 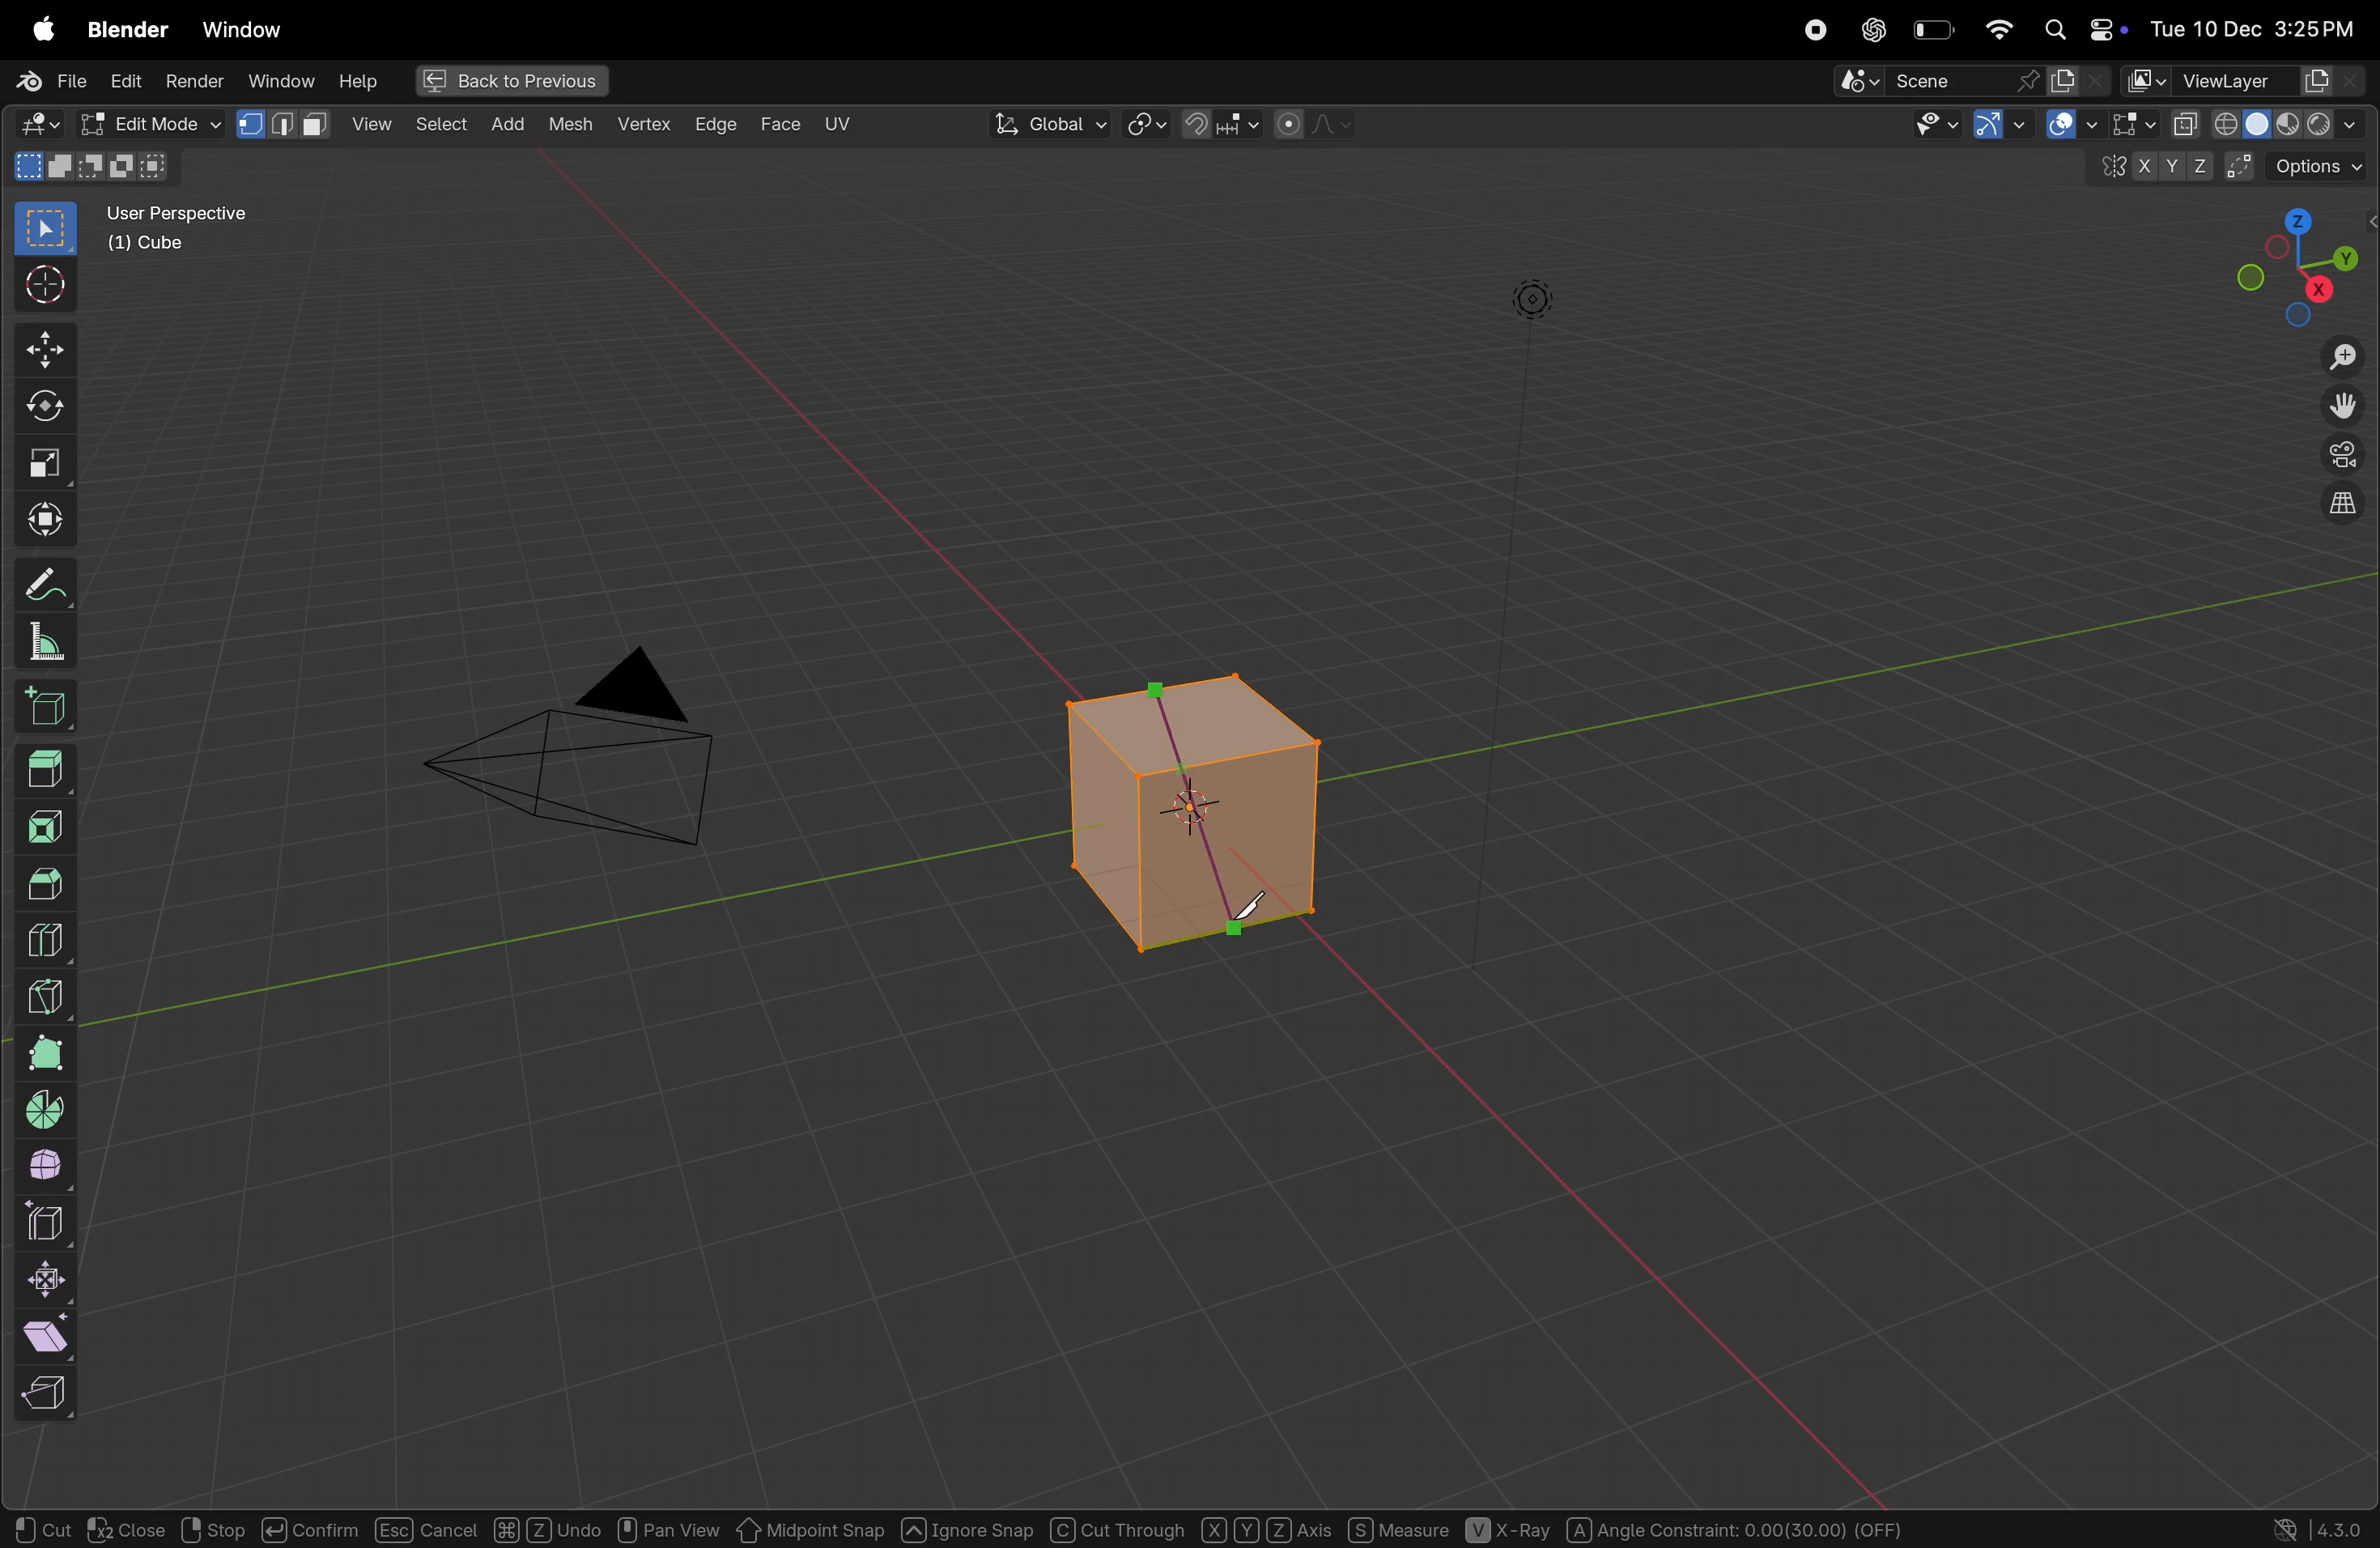 I want to click on uv, so click(x=837, y=124).